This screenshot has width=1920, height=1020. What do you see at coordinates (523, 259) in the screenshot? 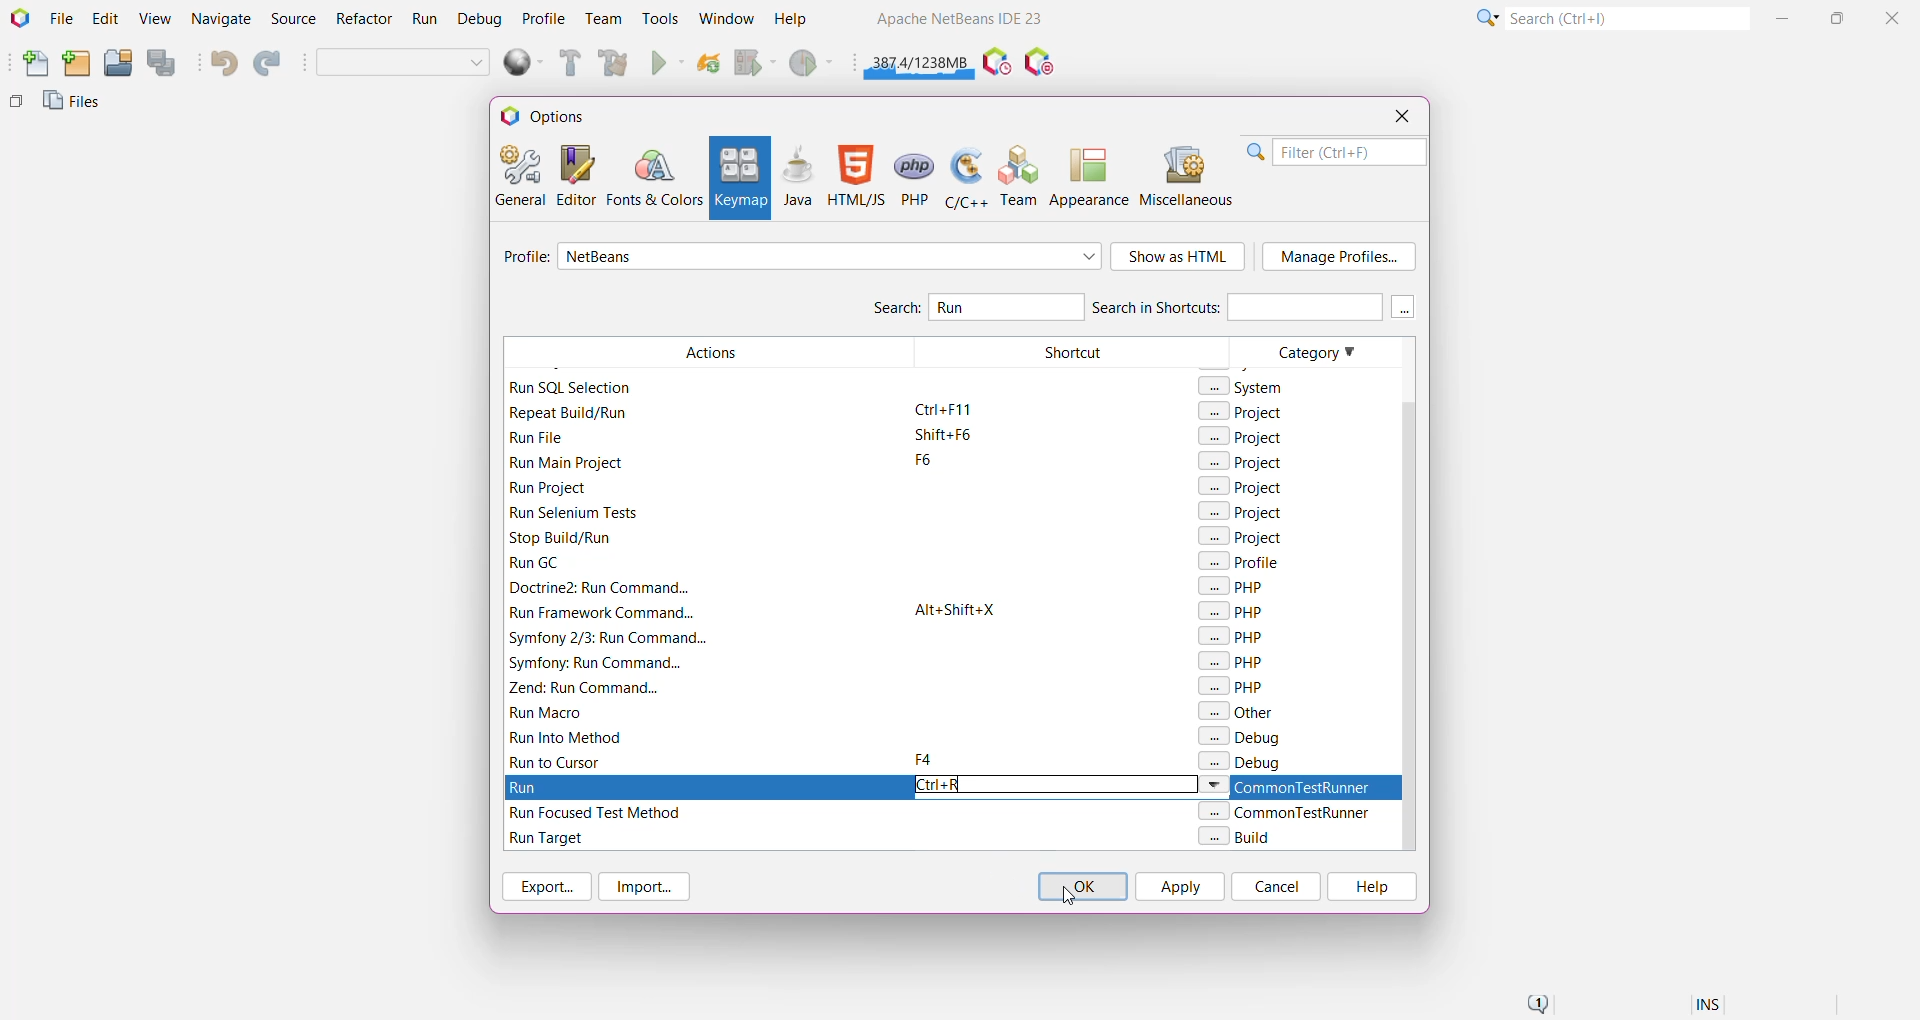
I see `Profile` at bounding box center [523, 259].